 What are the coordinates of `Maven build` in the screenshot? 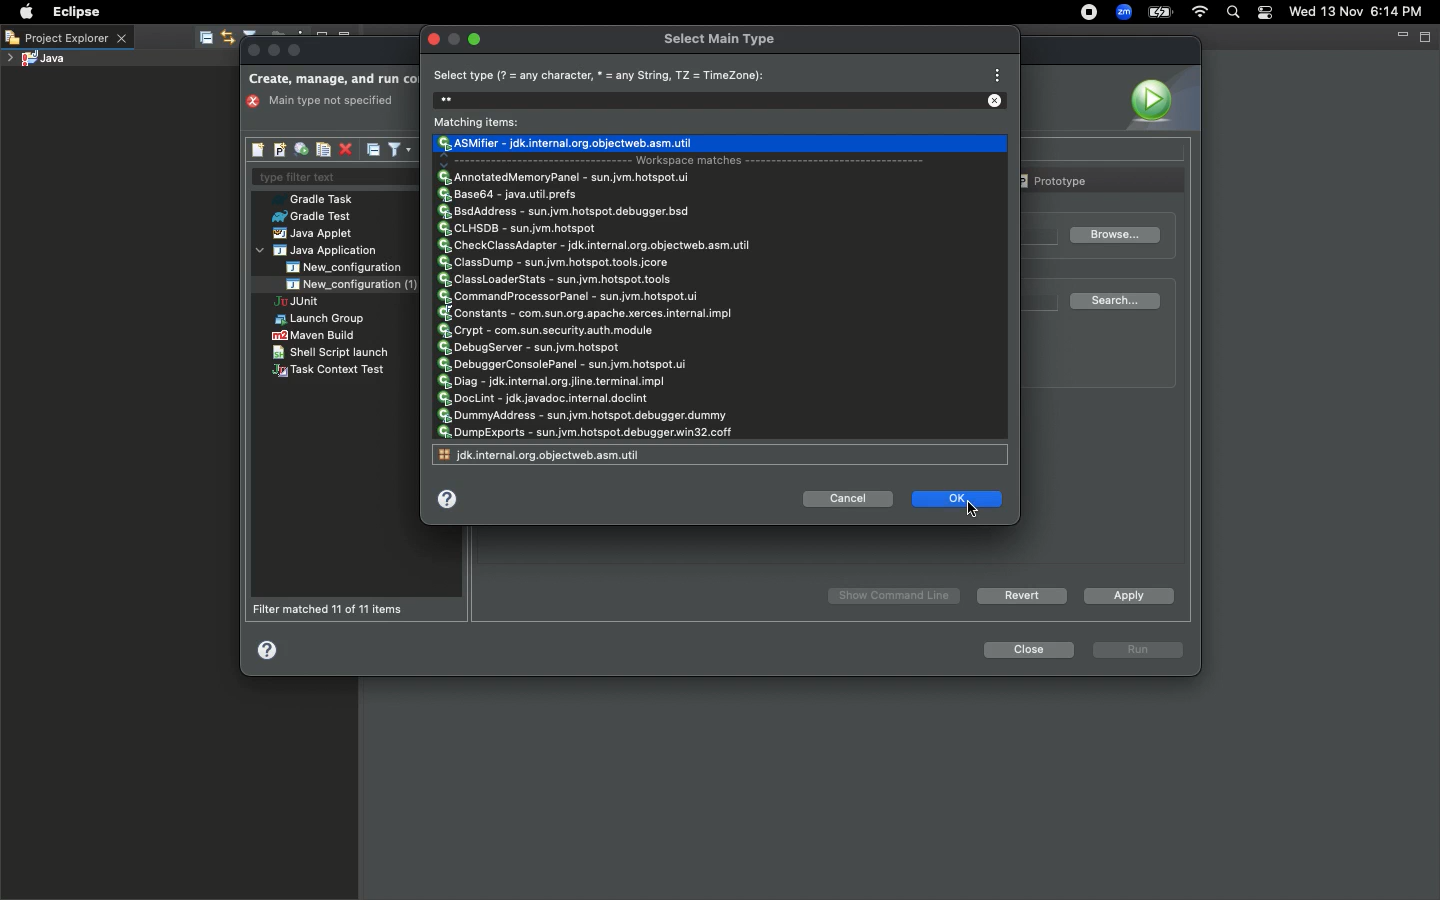 It's located at (313, 335).